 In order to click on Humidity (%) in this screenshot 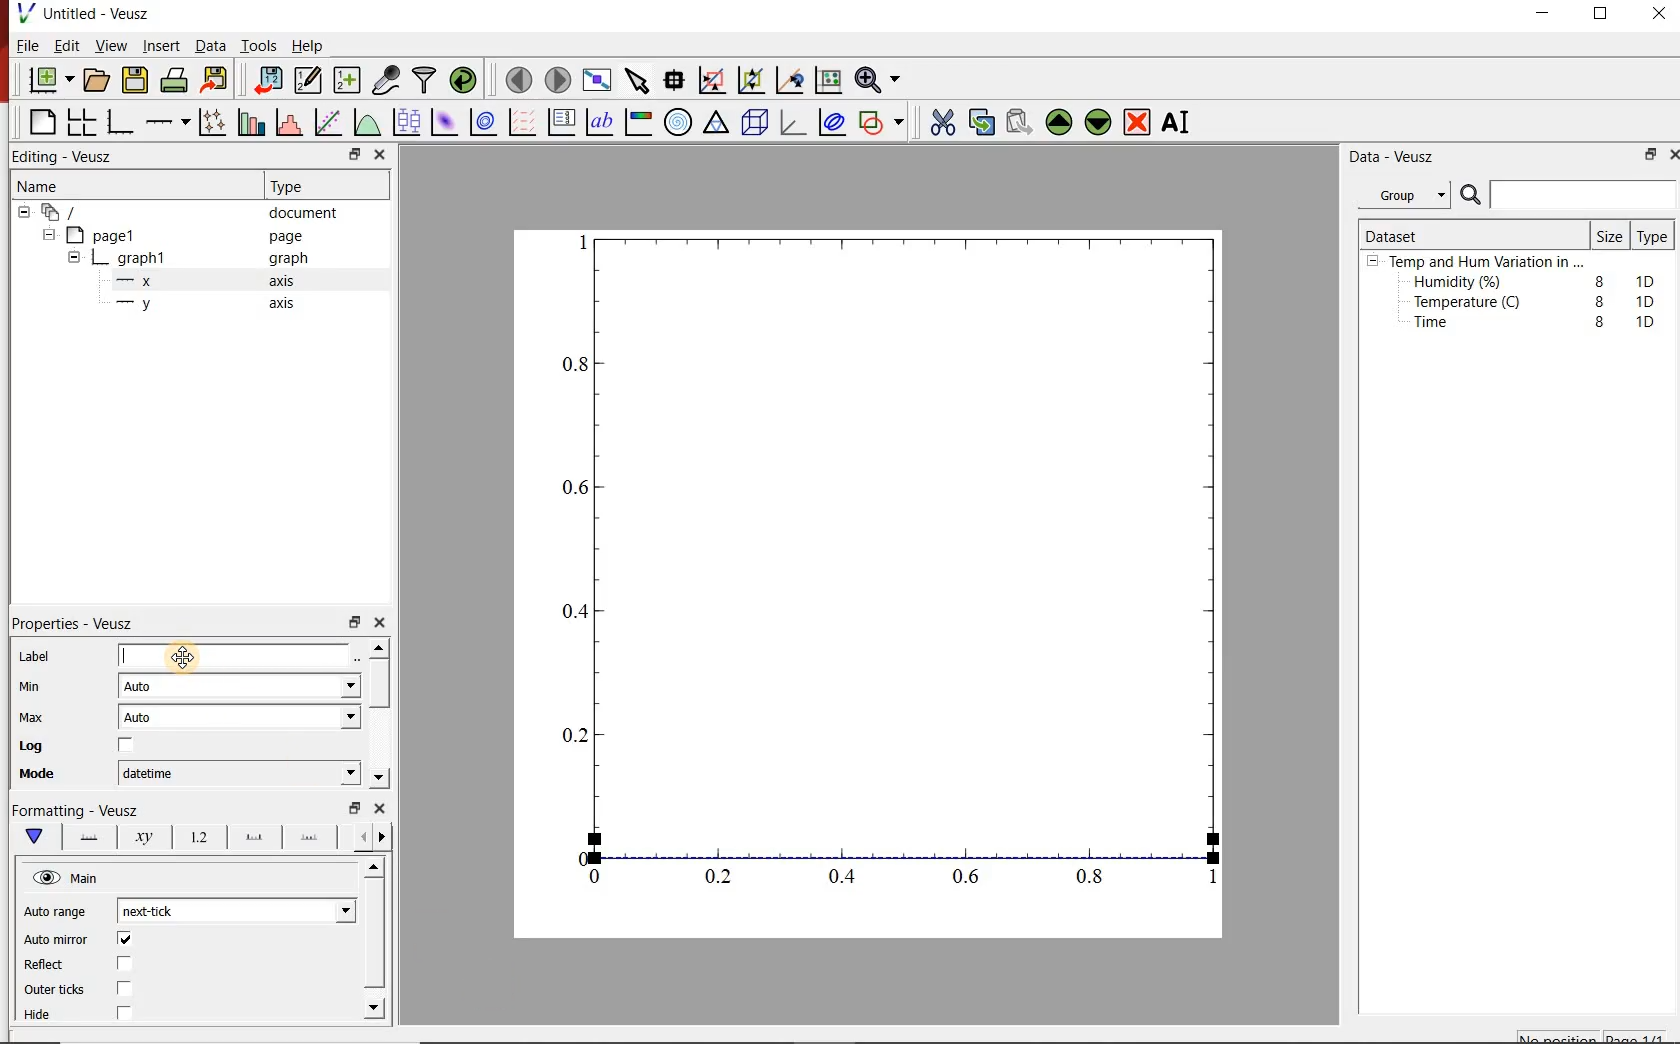, I will do `click(1462, 283)`.